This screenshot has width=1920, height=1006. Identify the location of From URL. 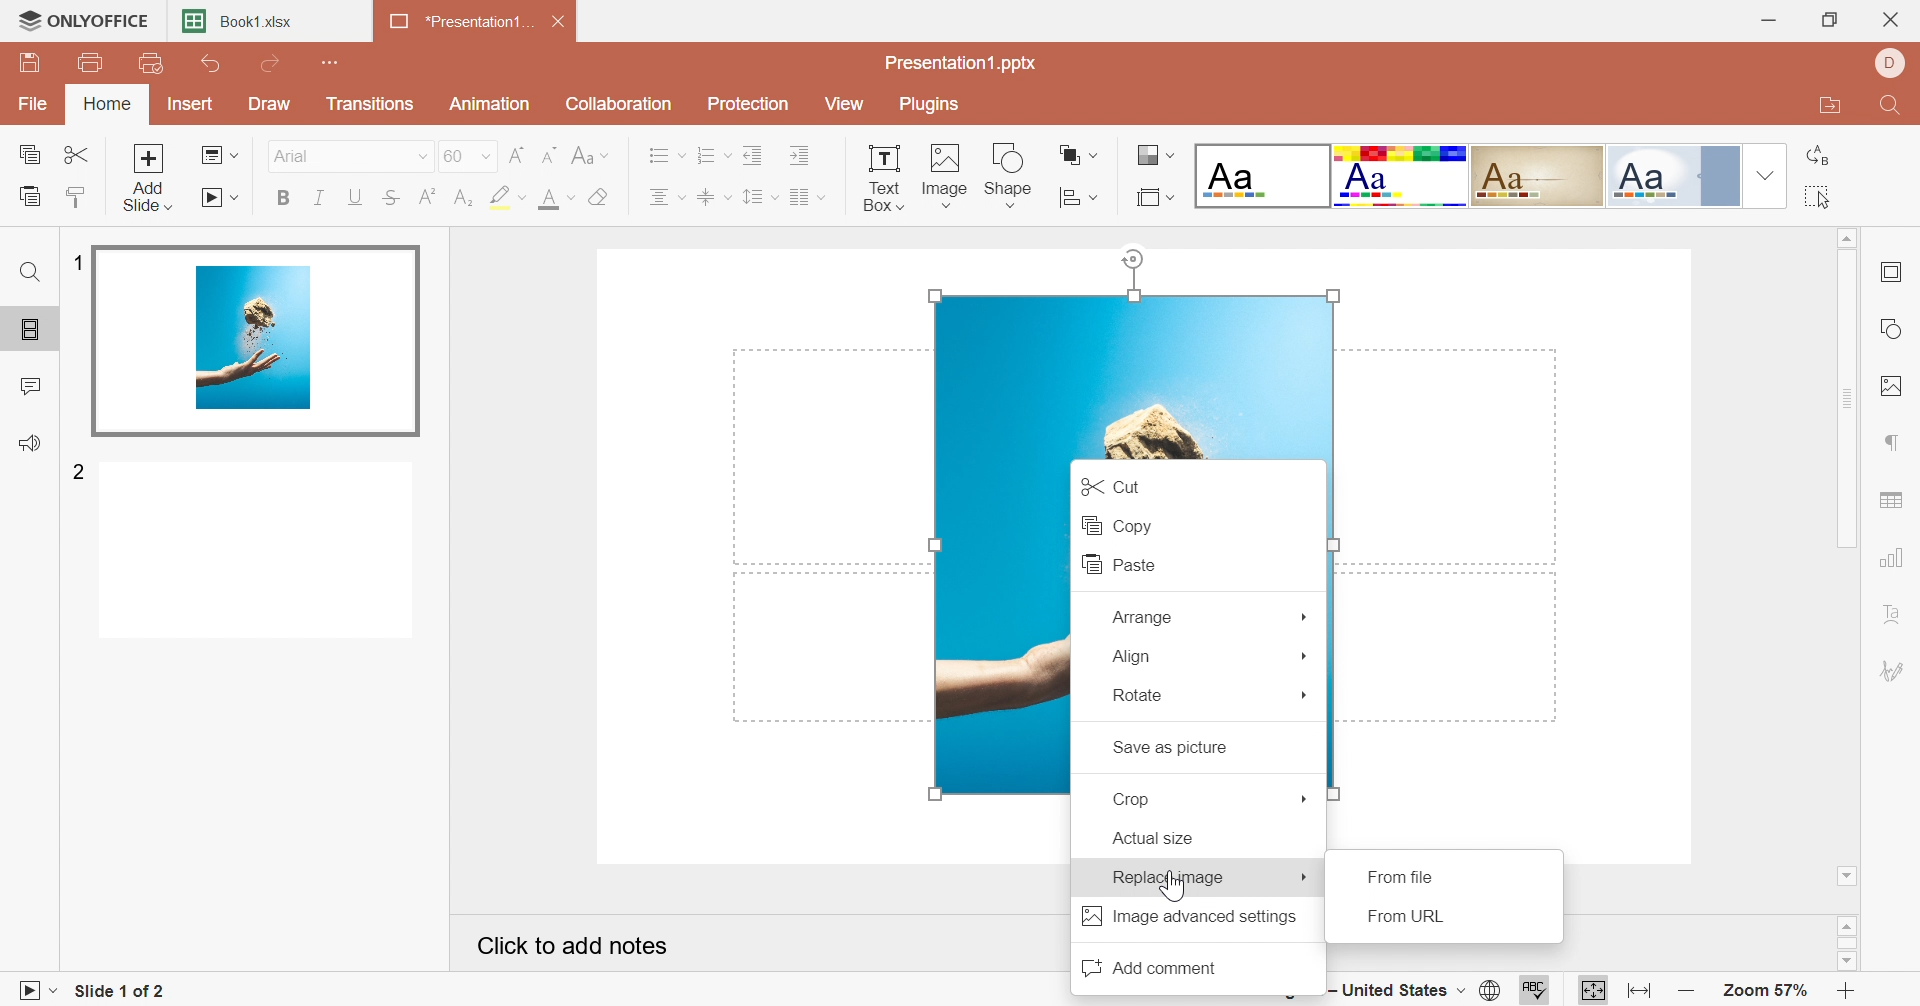
(1413, 918).